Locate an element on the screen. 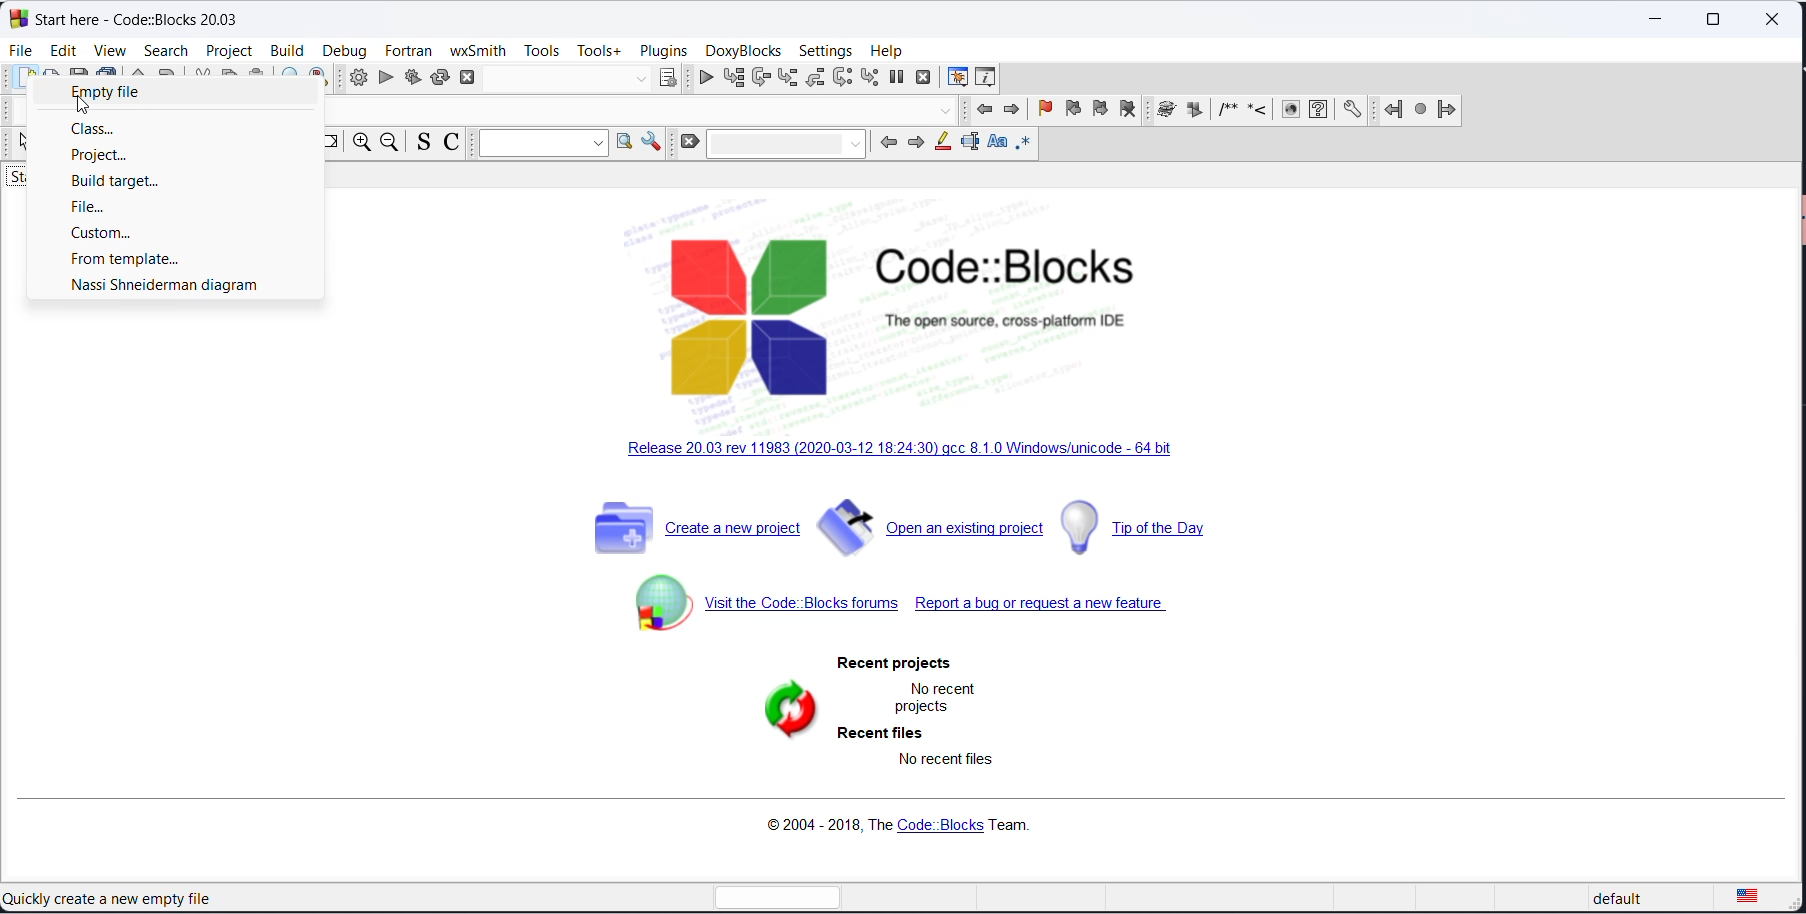 The image size is (1806, 914). zoom in is located at coordinates (358, 144).